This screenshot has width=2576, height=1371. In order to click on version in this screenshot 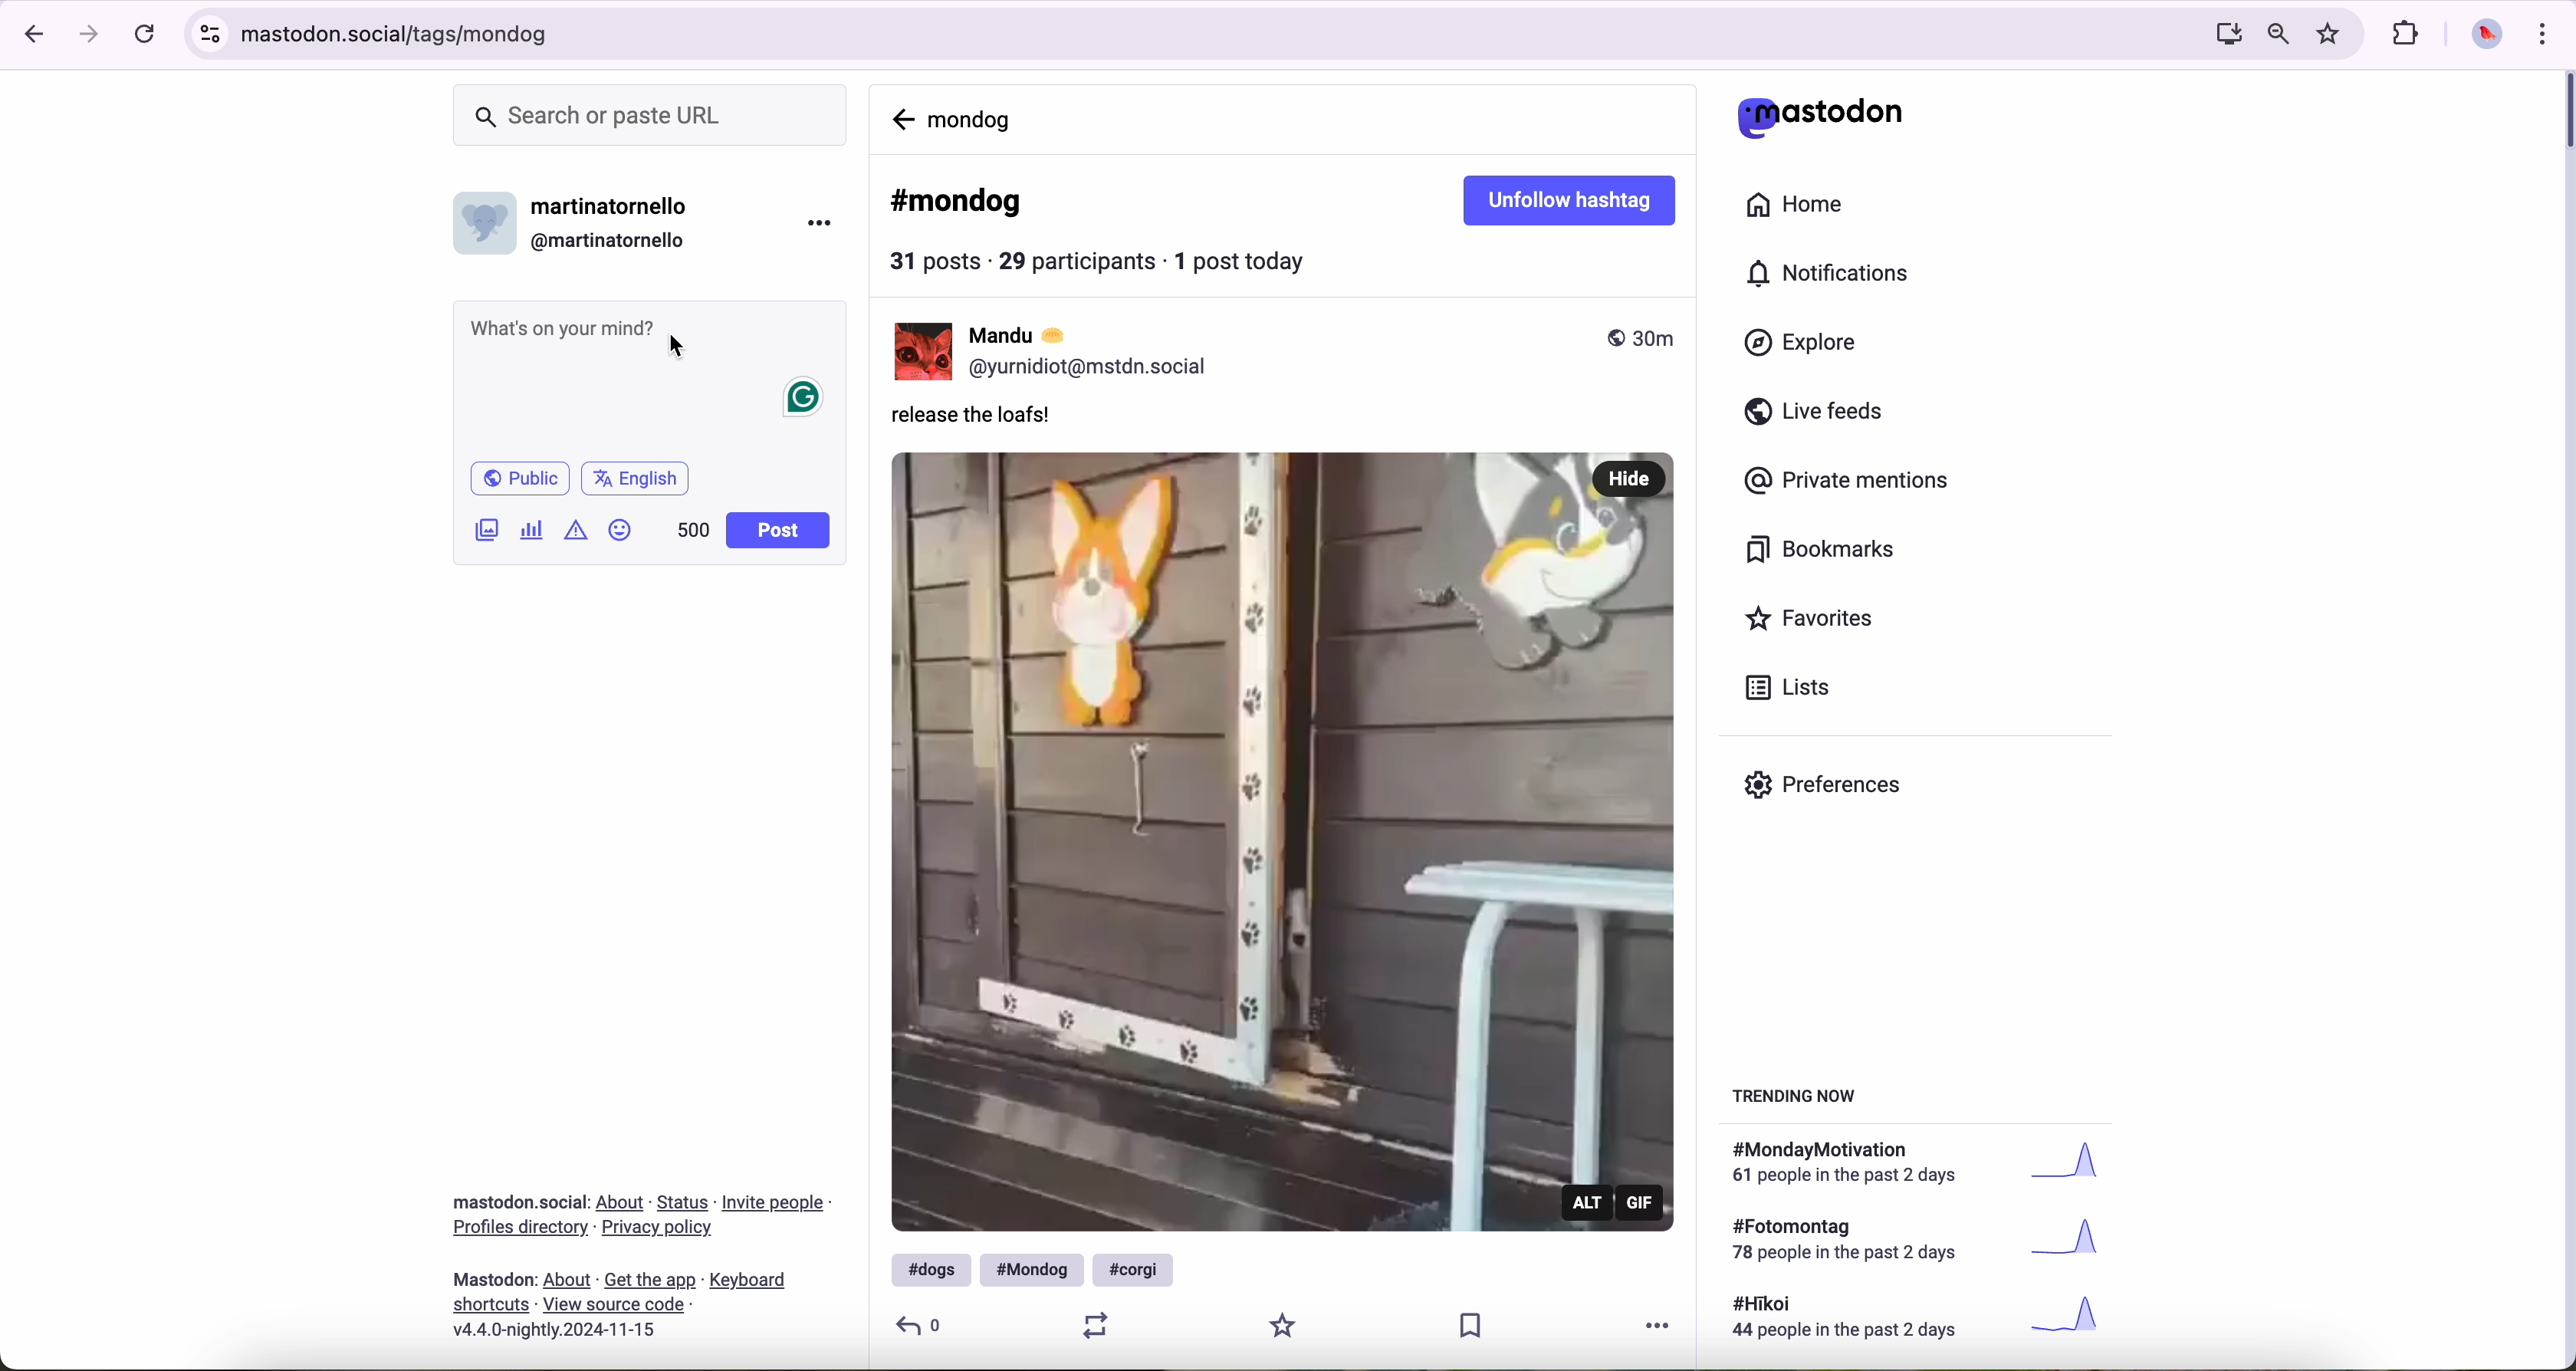, I will do `click(554, 1331)`.